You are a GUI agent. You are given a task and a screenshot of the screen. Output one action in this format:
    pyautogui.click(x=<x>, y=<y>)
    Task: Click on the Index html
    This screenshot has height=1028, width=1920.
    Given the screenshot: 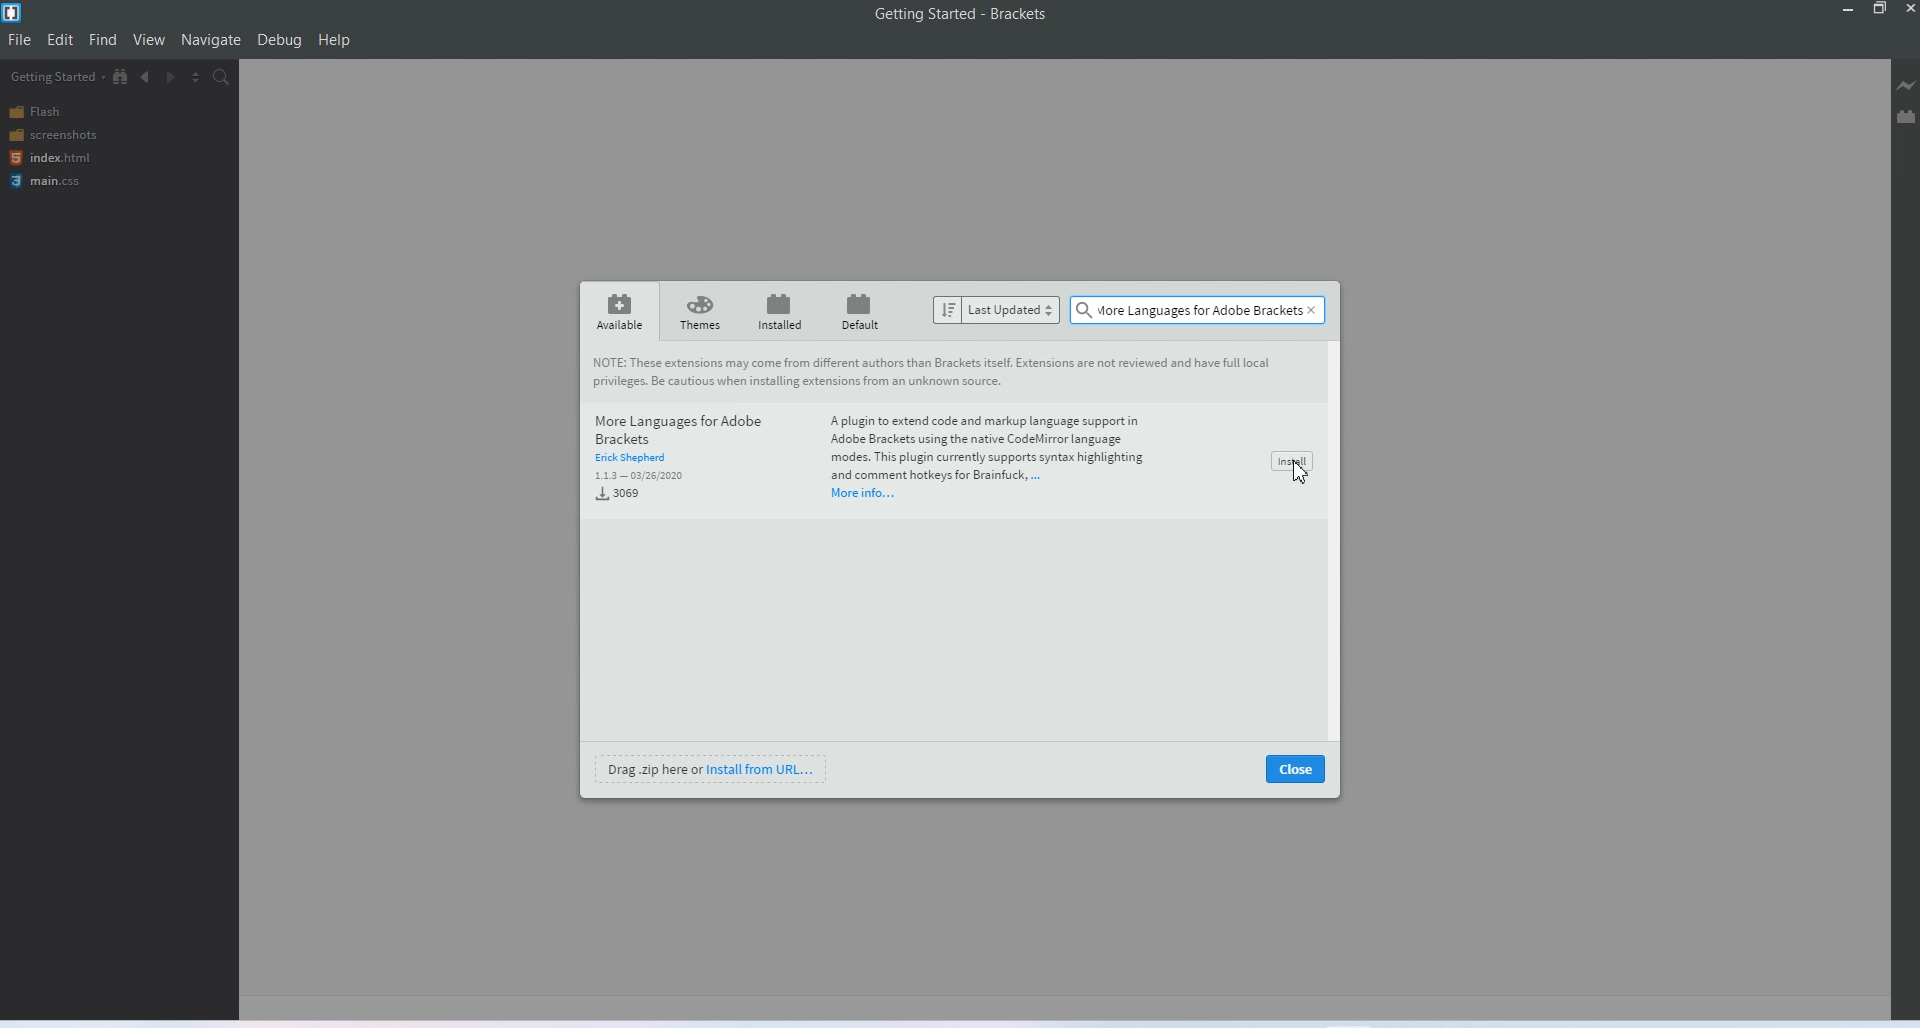 What is the action you would take?
    pyautogui.click(x=68, y=159)
    